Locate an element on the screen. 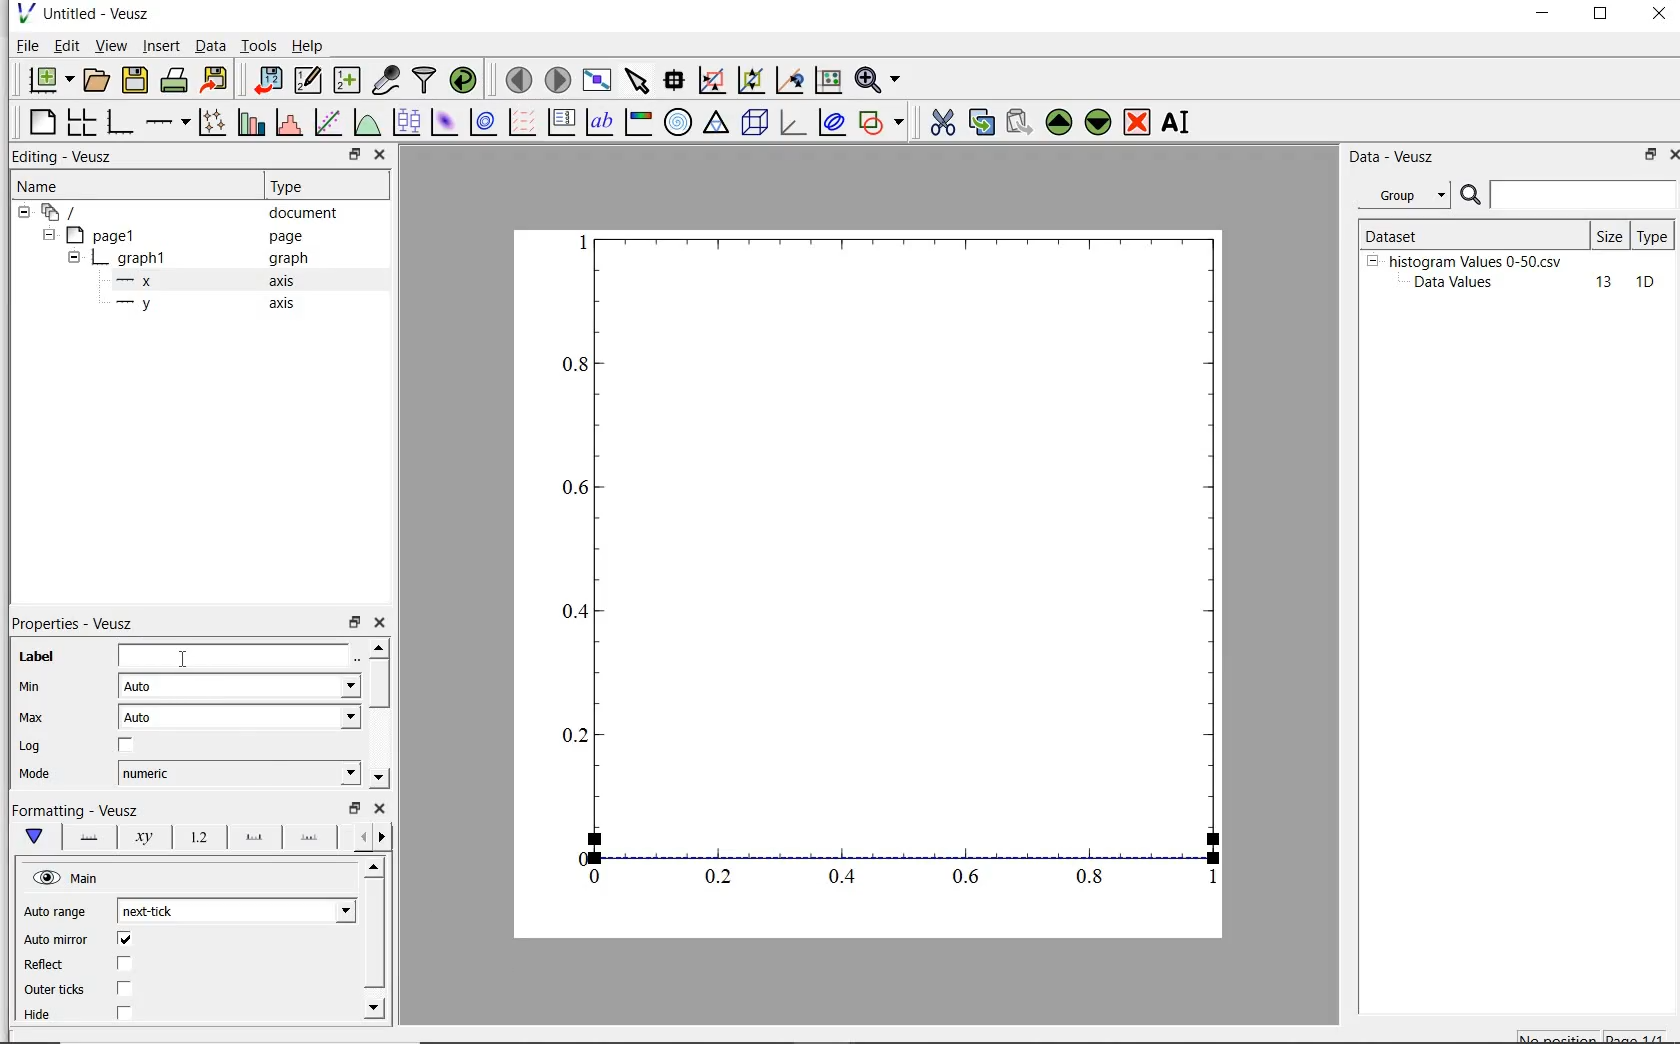  close is located at coordinates (380, 808).